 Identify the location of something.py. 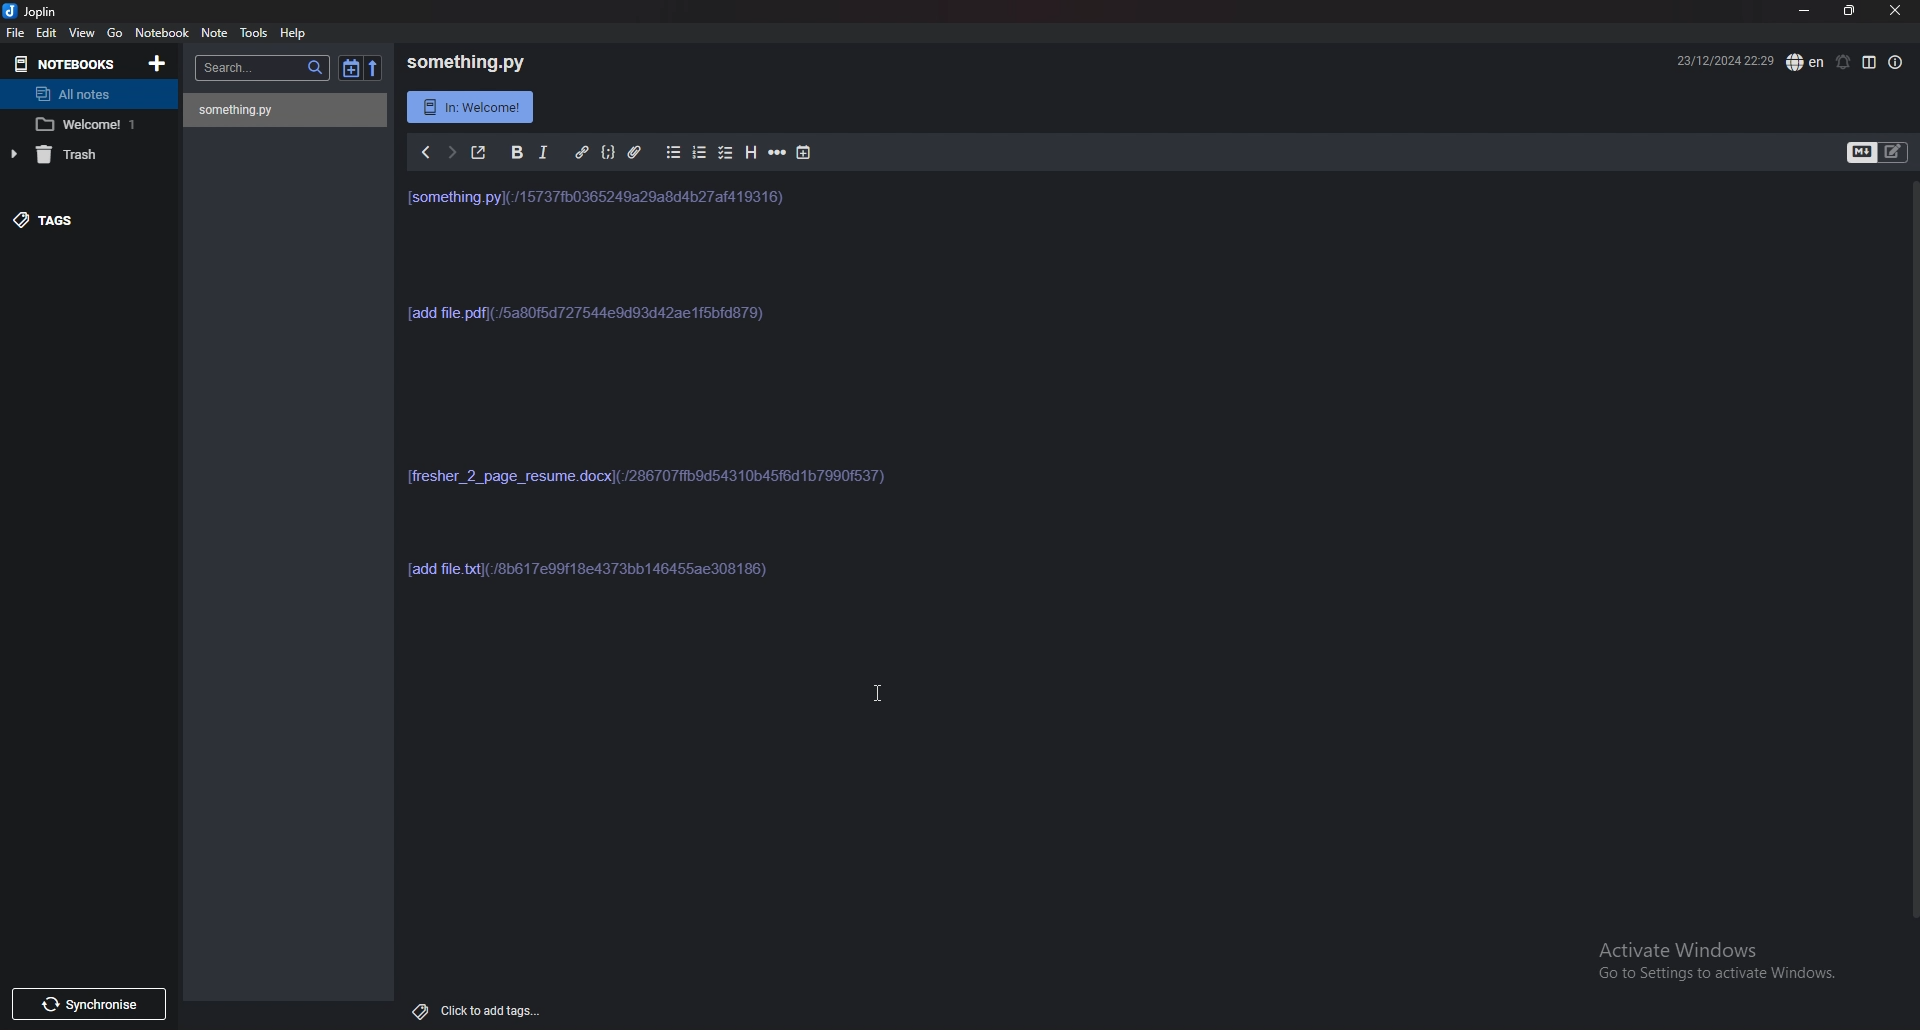
(471, 63).